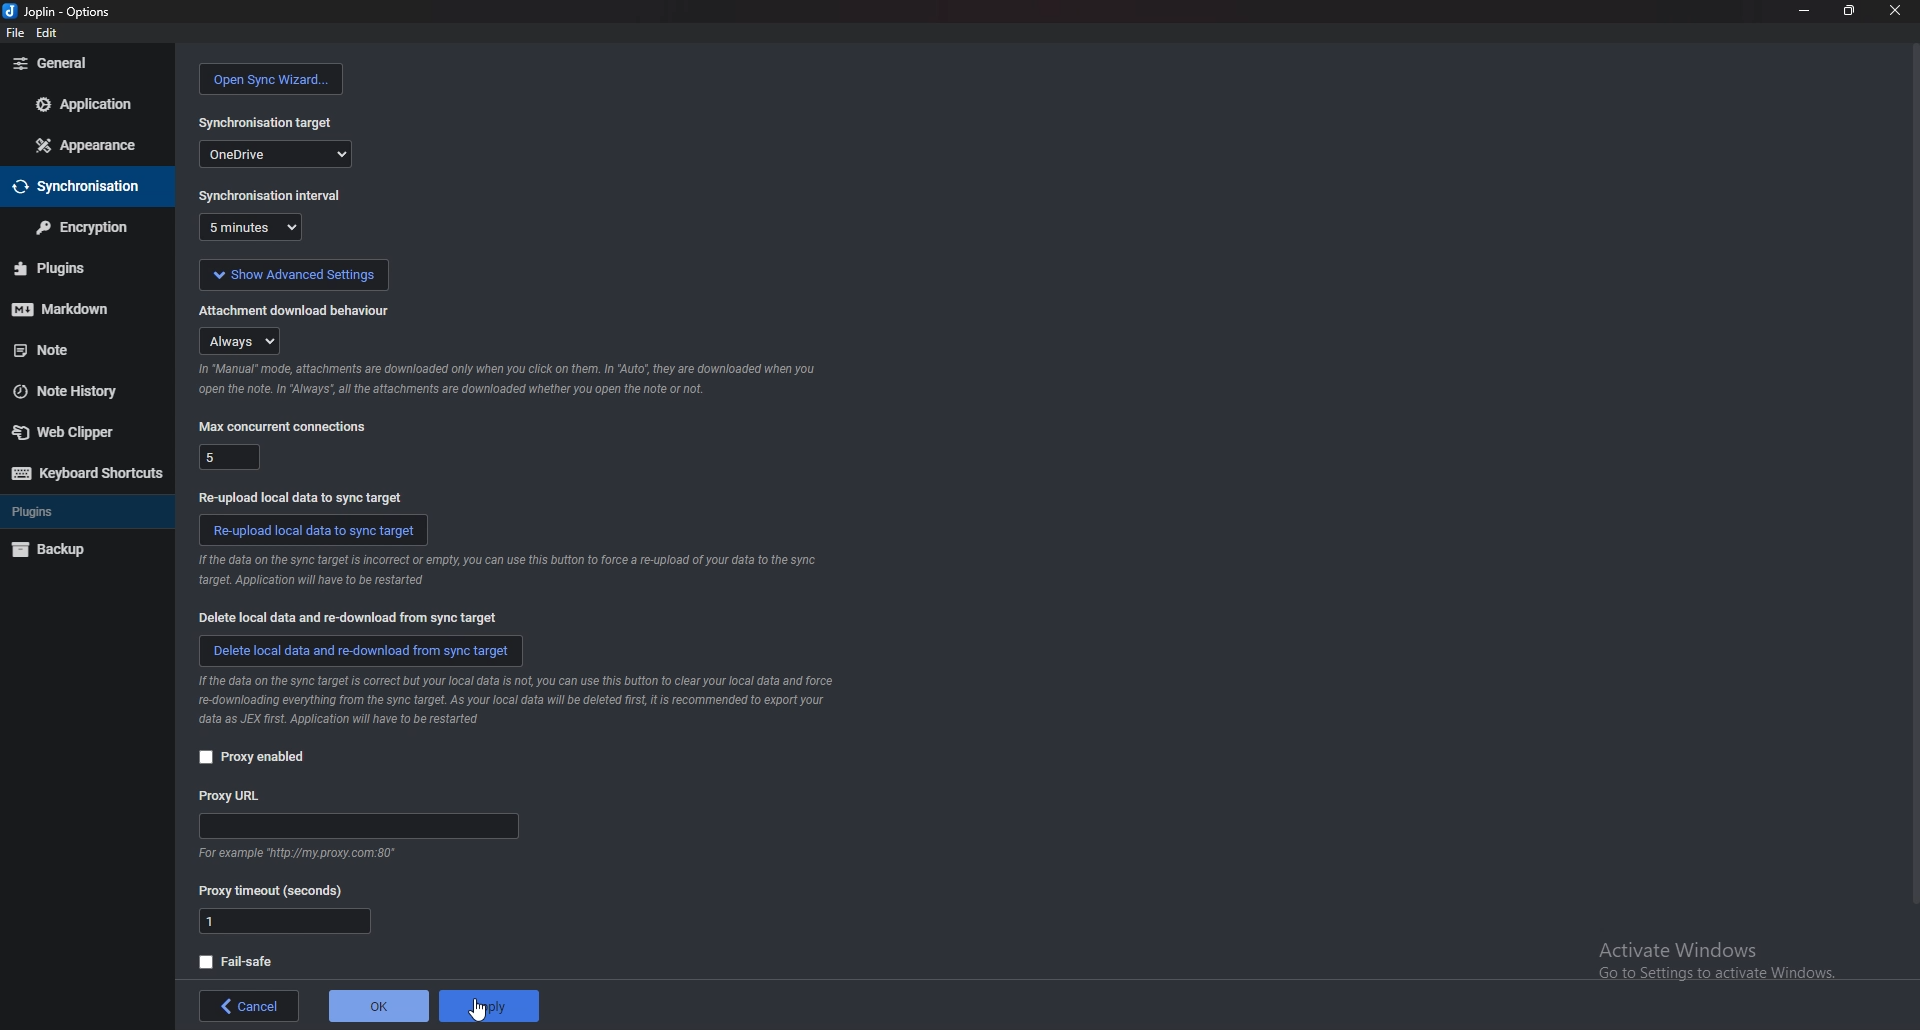  What do you see at coordinates (358, 827) in the screenshot?
I see `proxy url` at bounding box center [358, 827].